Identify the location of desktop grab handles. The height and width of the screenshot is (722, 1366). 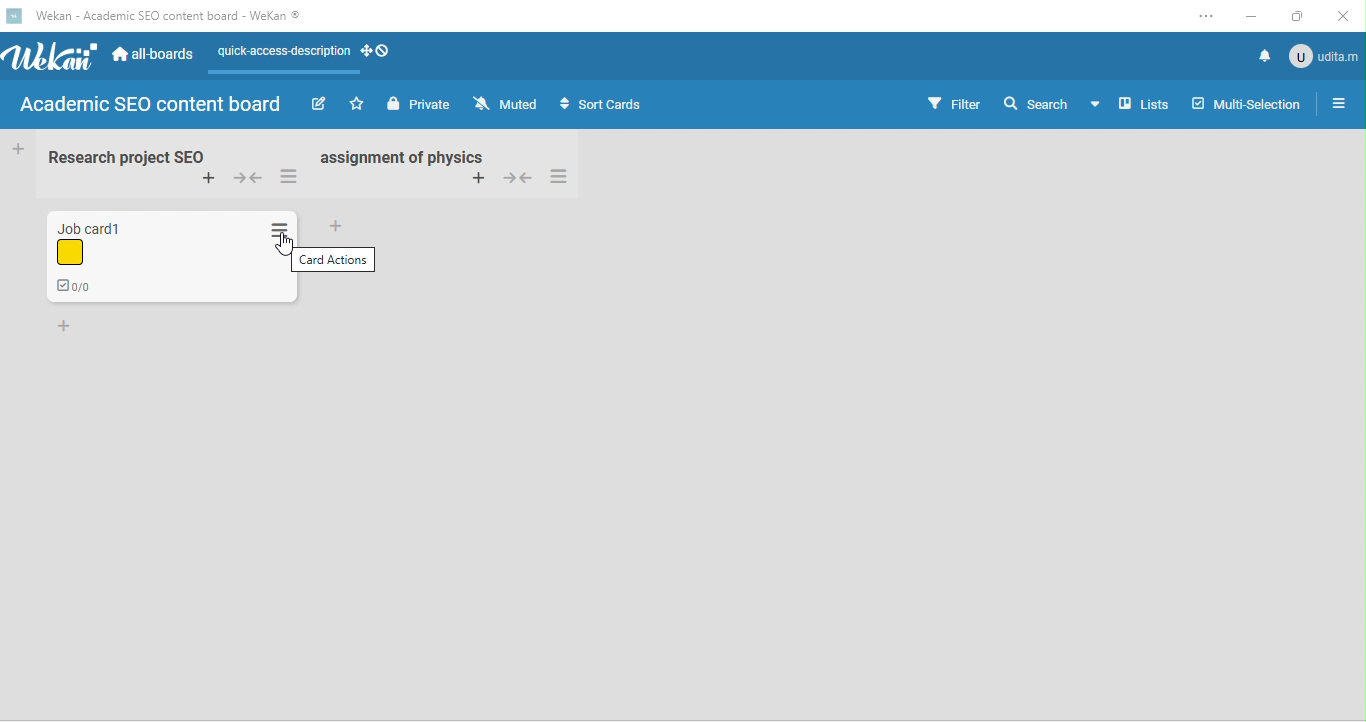
(373, 54).